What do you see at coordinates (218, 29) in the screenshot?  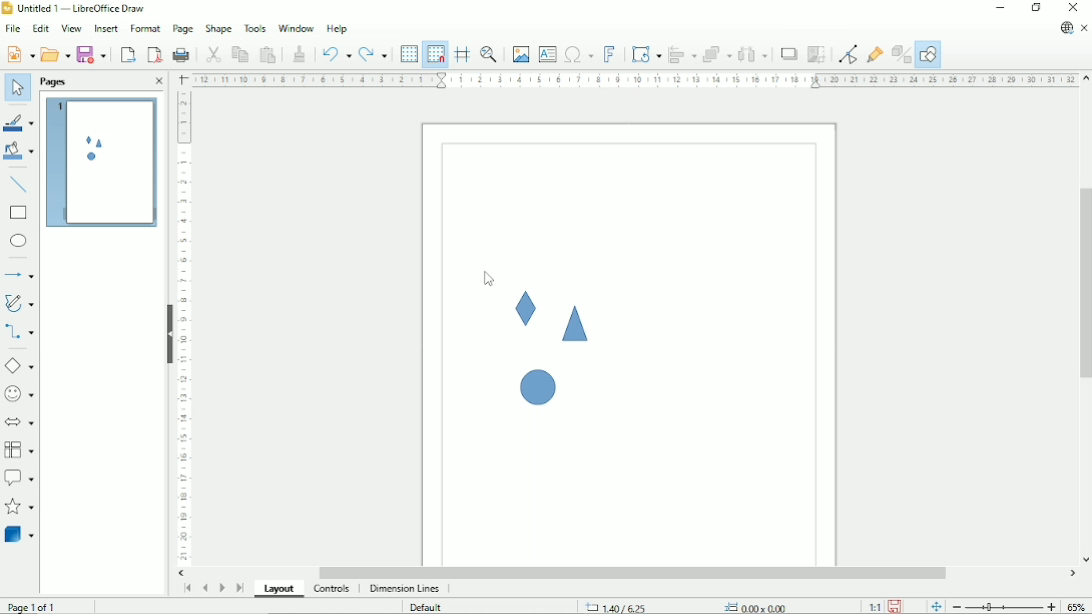 I see `Shape` at bounding box center [218, 29].